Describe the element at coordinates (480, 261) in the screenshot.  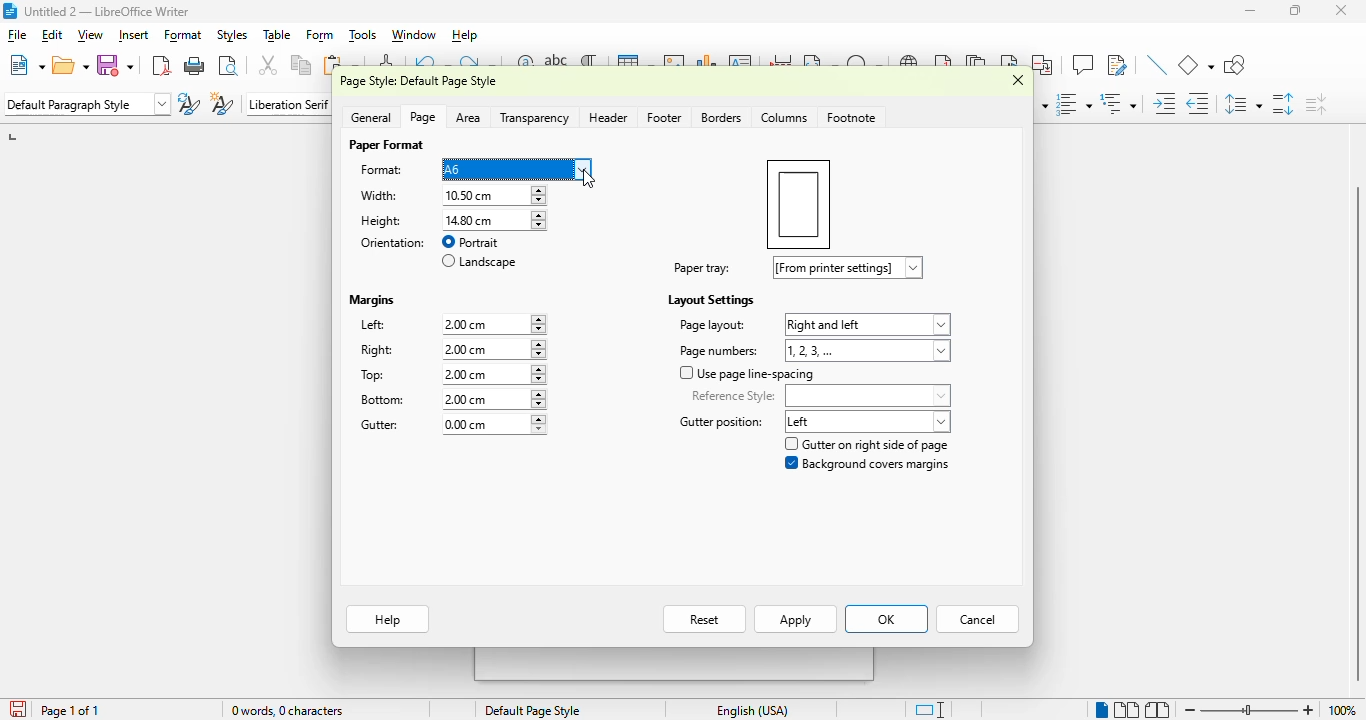
I see `landscape` at that location.